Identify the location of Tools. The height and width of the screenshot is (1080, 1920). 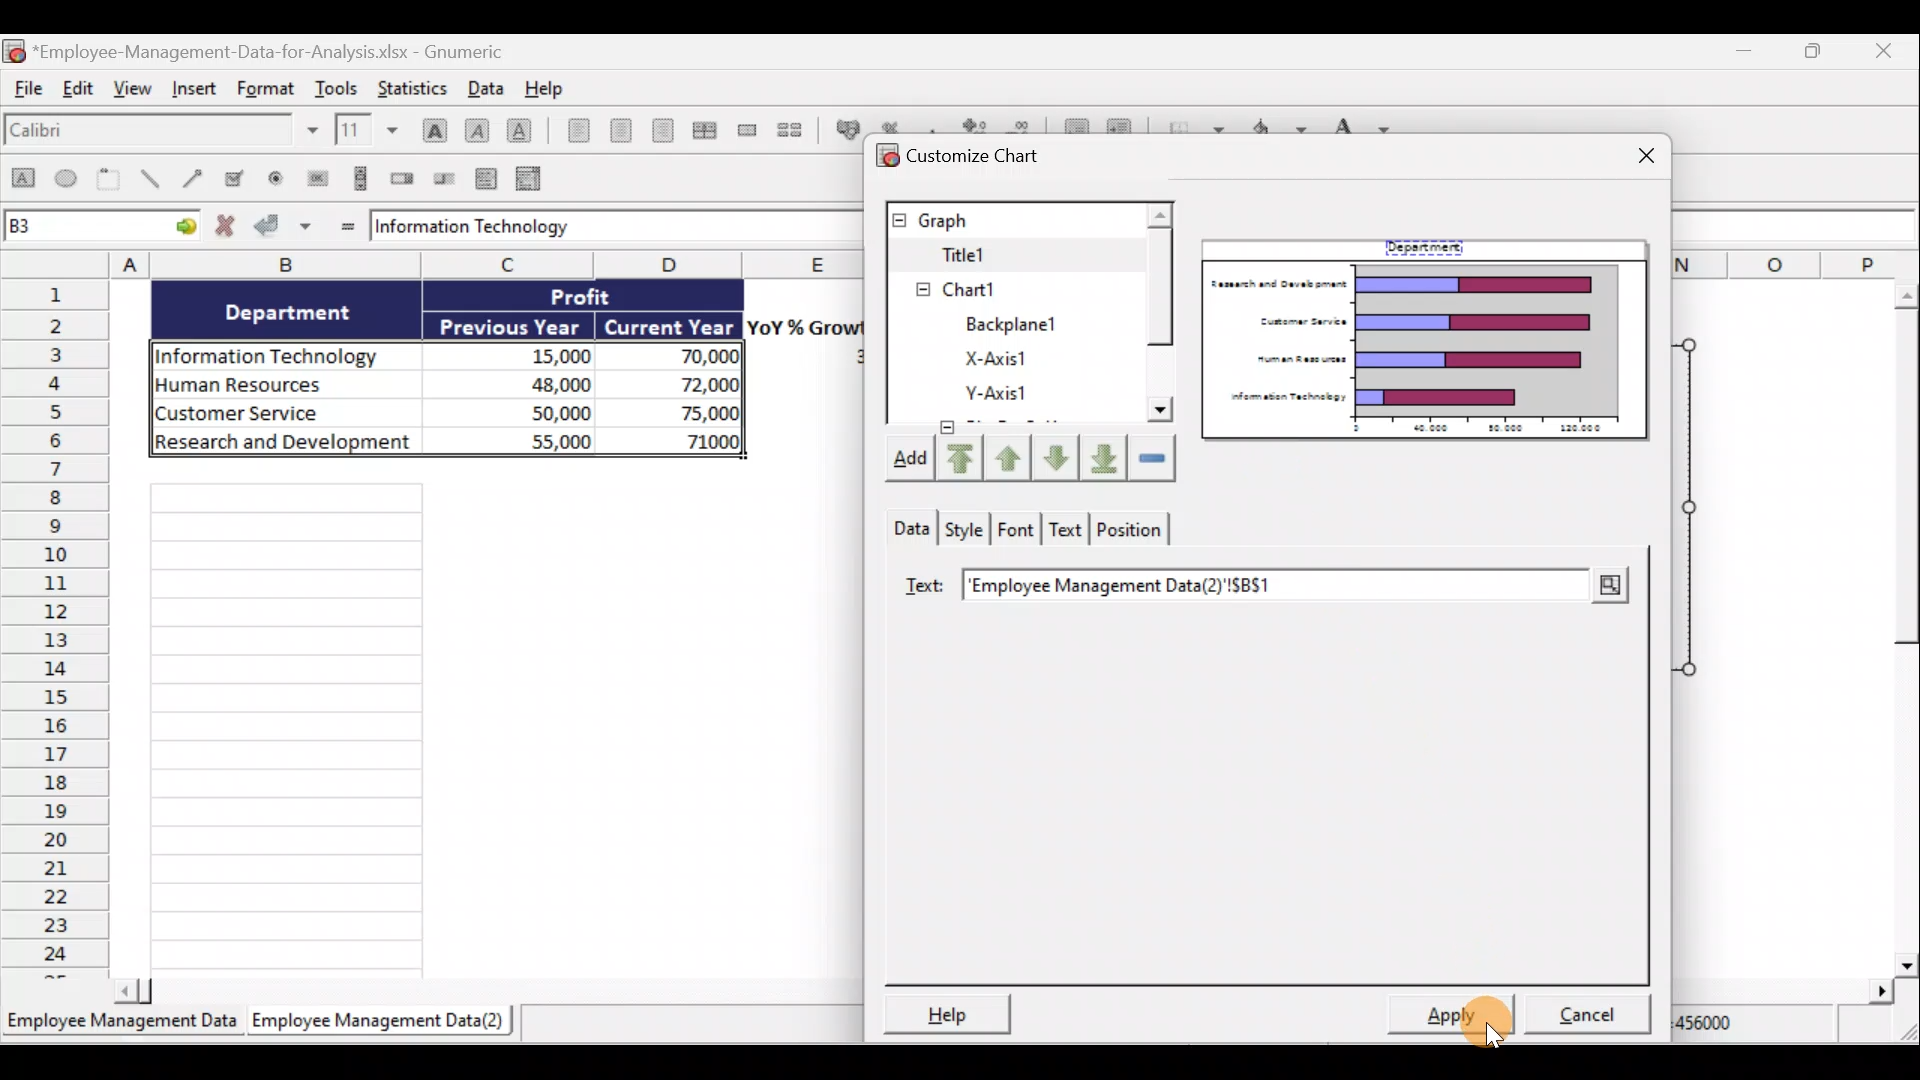
(337, 85).